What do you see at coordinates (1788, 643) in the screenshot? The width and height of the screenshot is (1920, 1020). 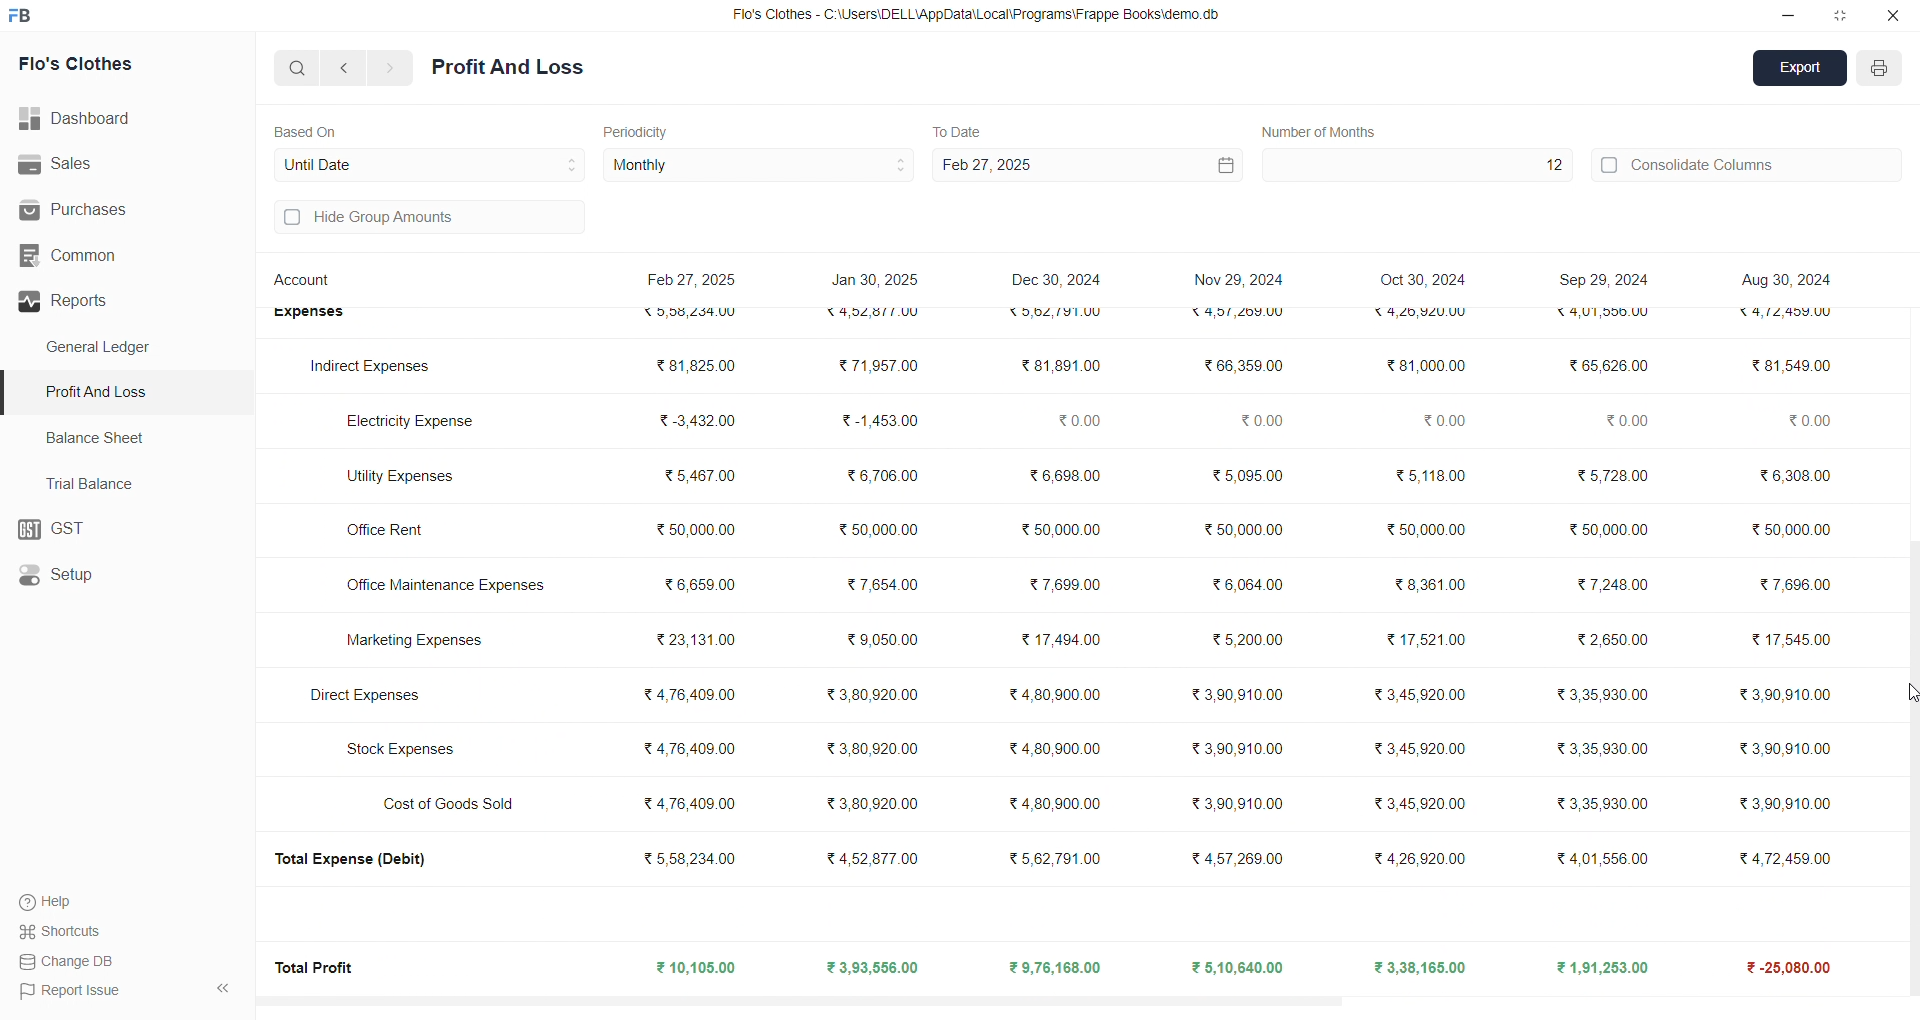 I see `17 545 00` at bounding box center [1788, 643].